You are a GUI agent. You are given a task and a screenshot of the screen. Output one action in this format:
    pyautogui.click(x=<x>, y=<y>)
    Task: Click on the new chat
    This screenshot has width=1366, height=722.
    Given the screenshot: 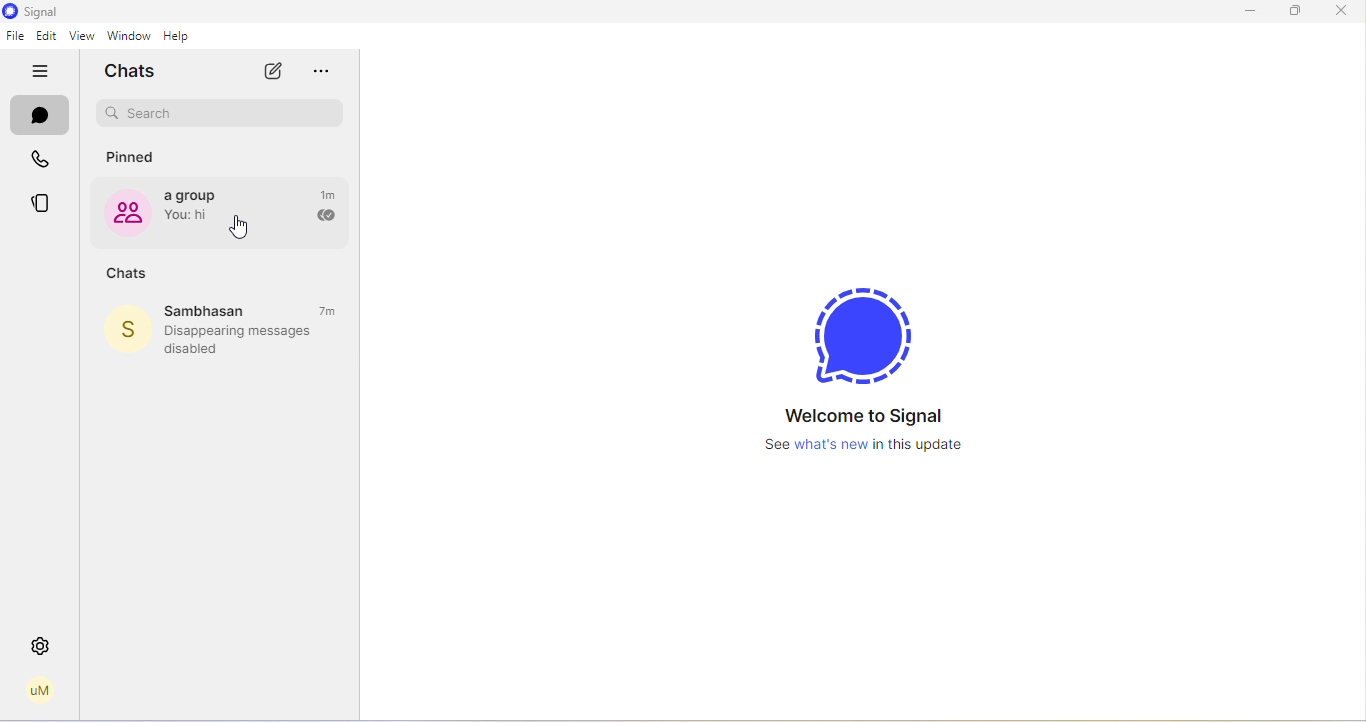 What is the action you would take?
    pyautogui.click(x=271, y=71)
    